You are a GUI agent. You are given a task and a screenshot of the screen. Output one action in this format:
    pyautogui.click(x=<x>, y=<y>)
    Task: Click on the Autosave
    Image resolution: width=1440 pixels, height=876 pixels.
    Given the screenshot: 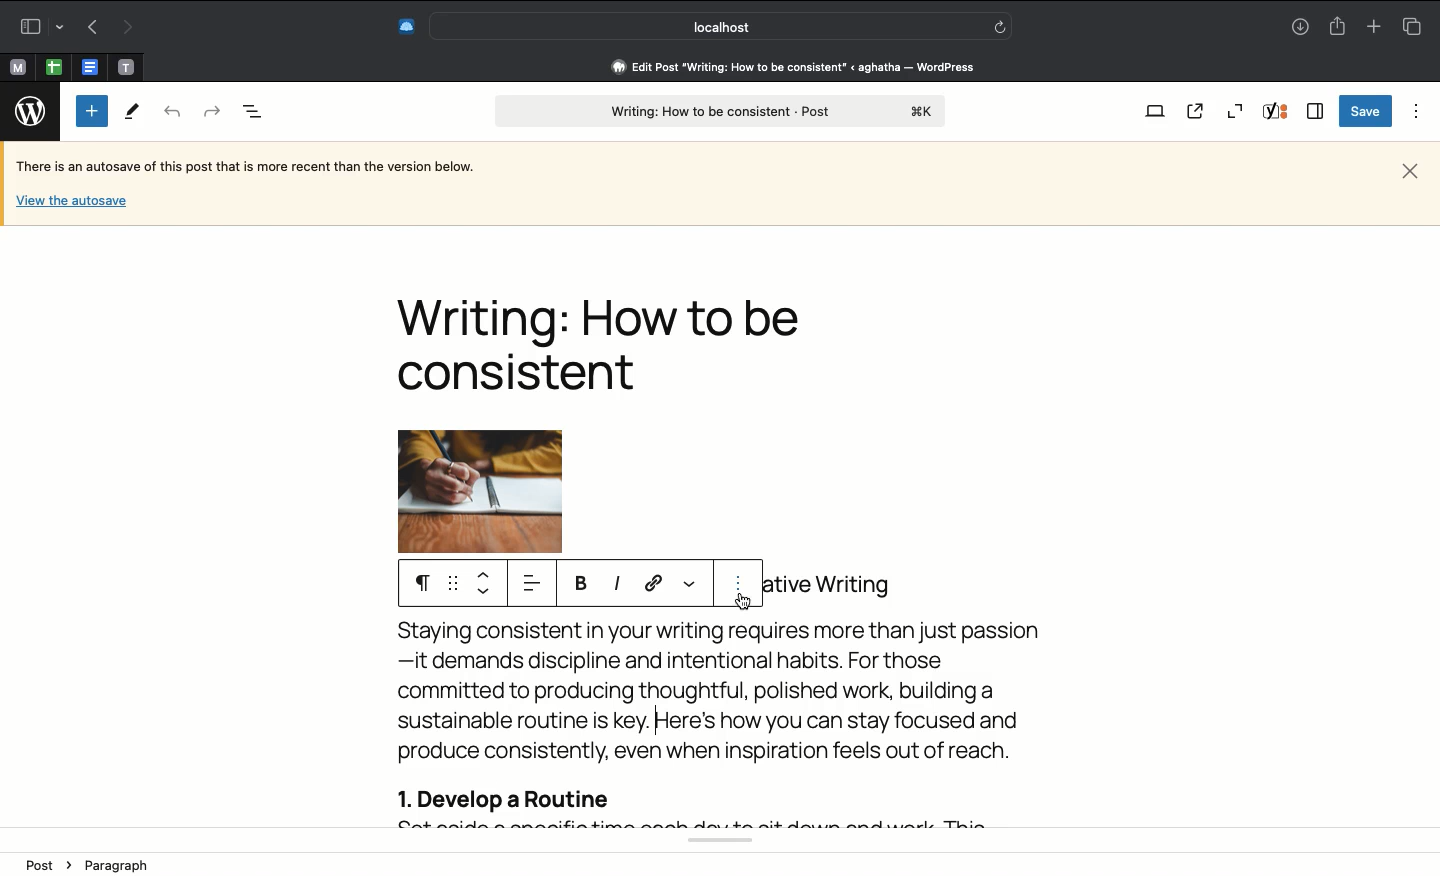 What is the action you would take?
    pyautogui.click(x=261, y=168)
    